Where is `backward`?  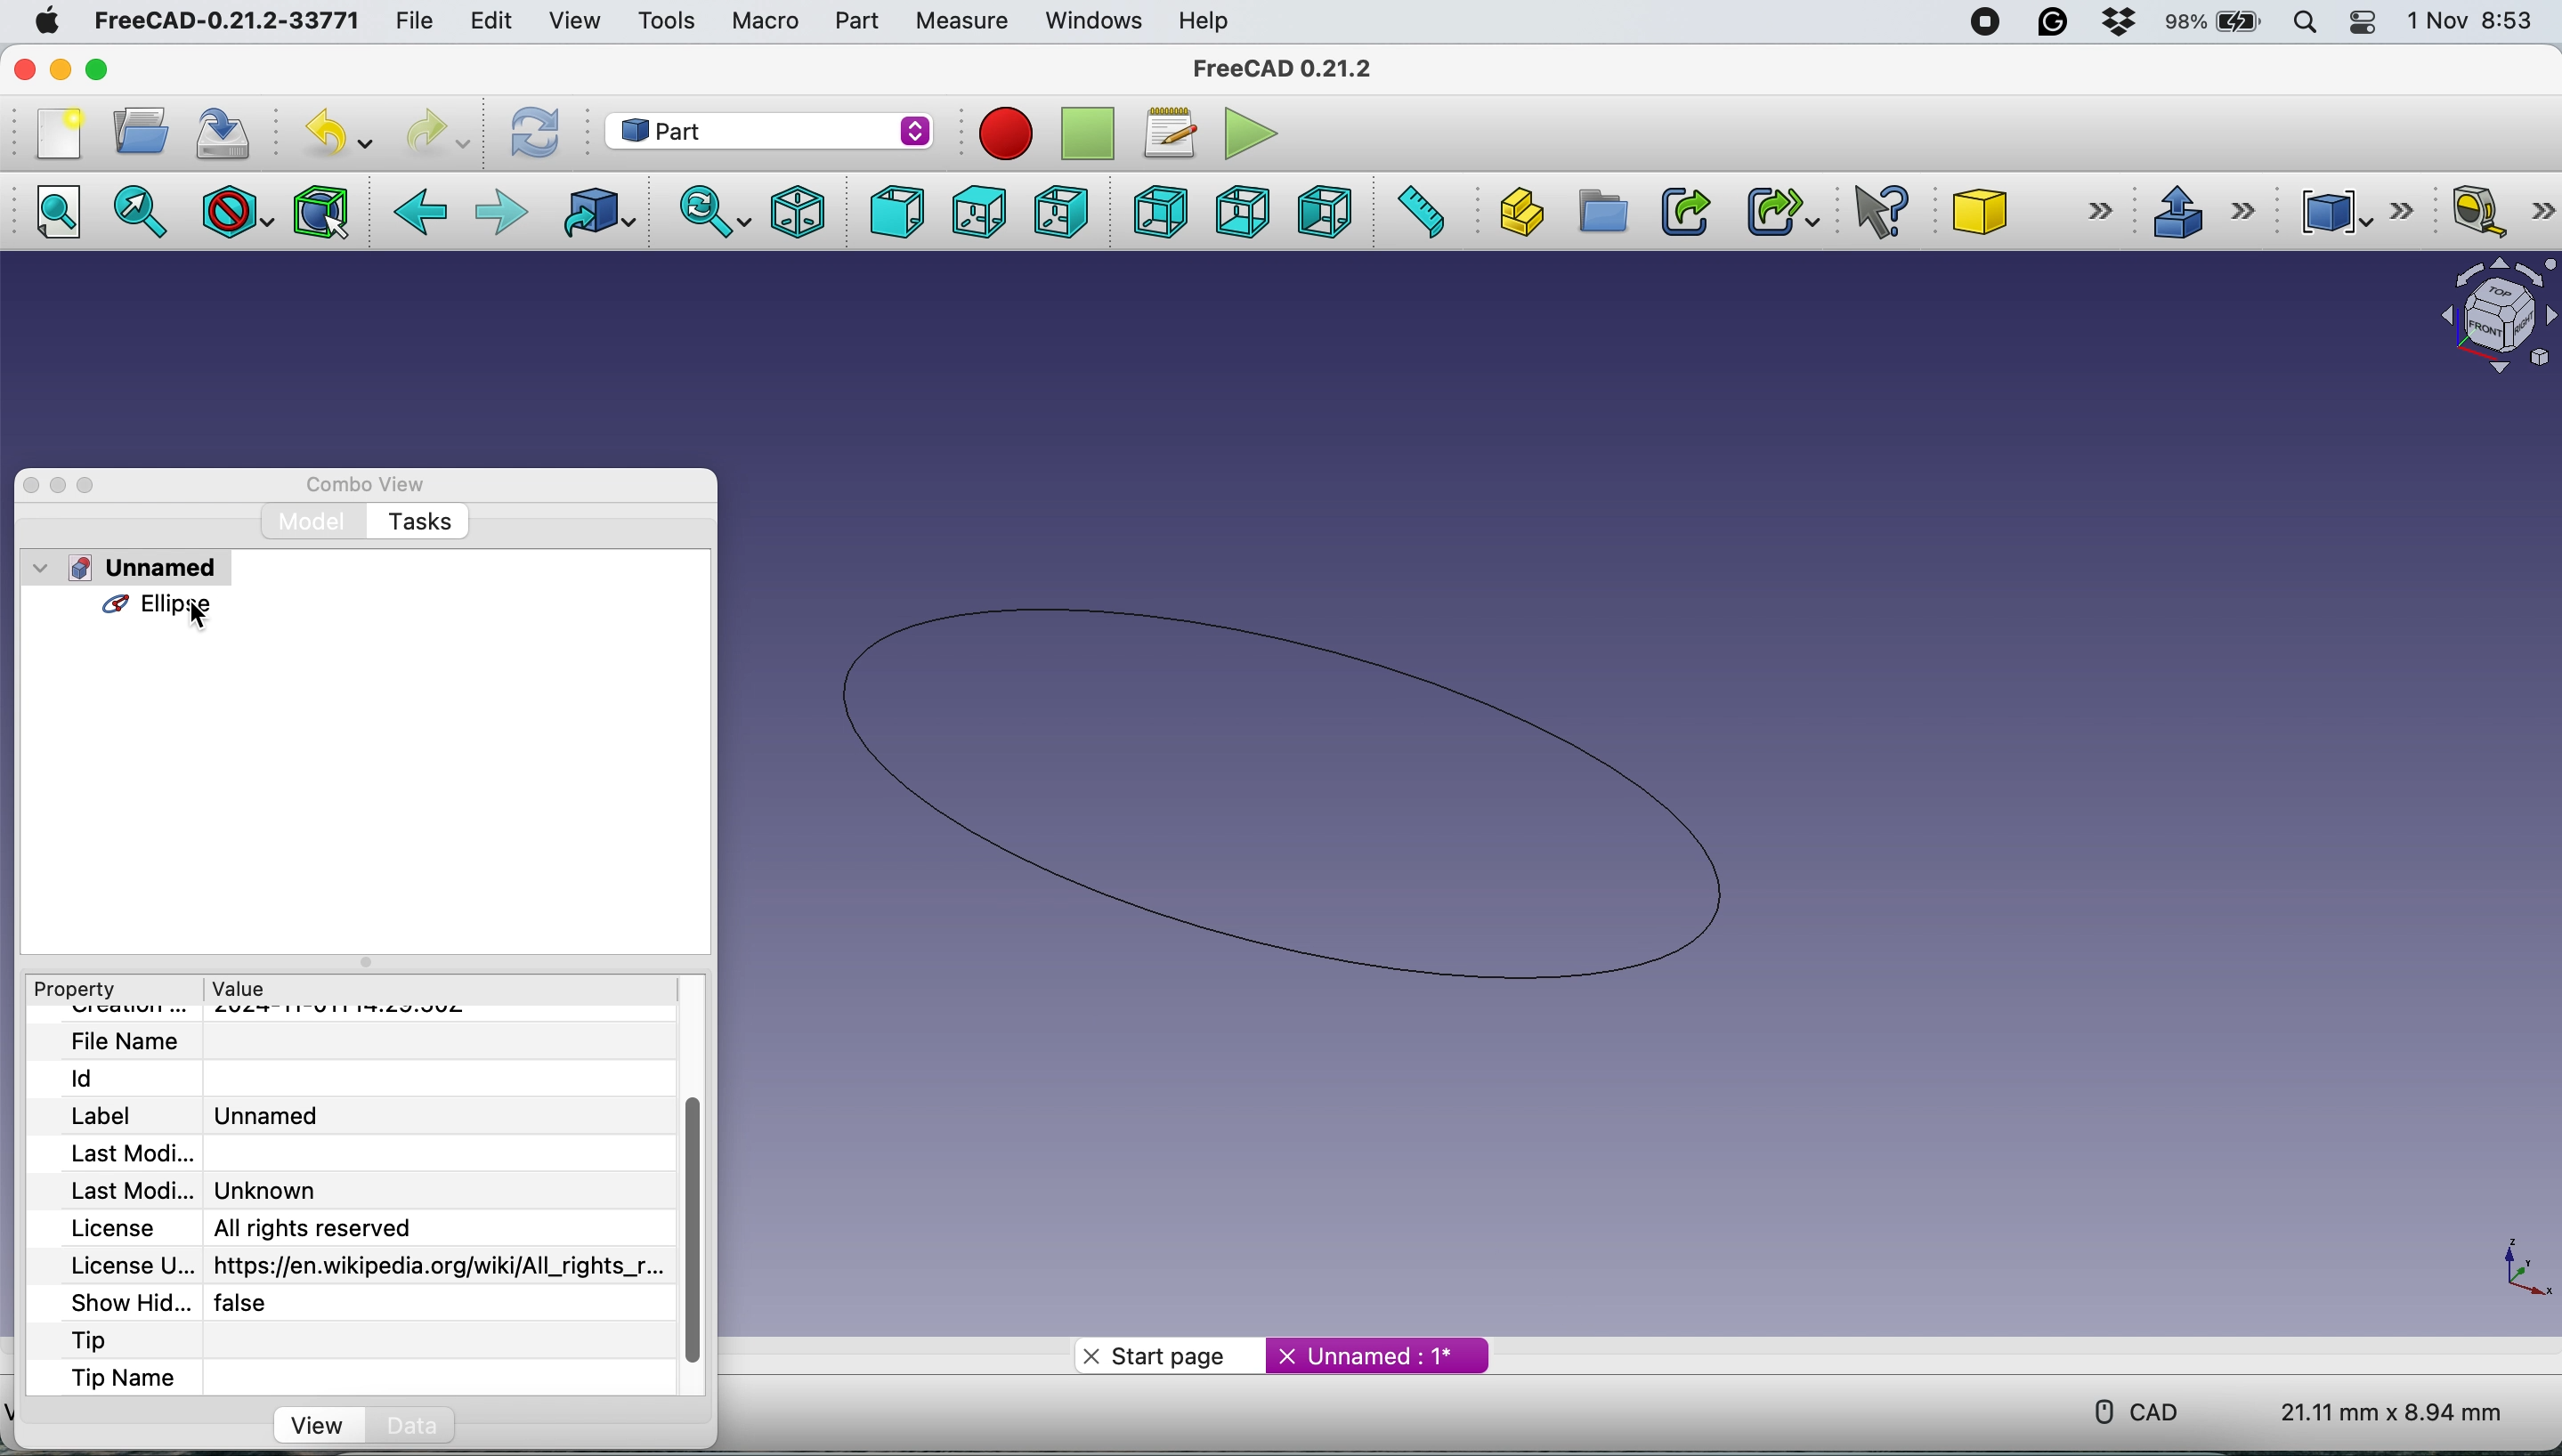
backward is located at coordinates (428, 215).